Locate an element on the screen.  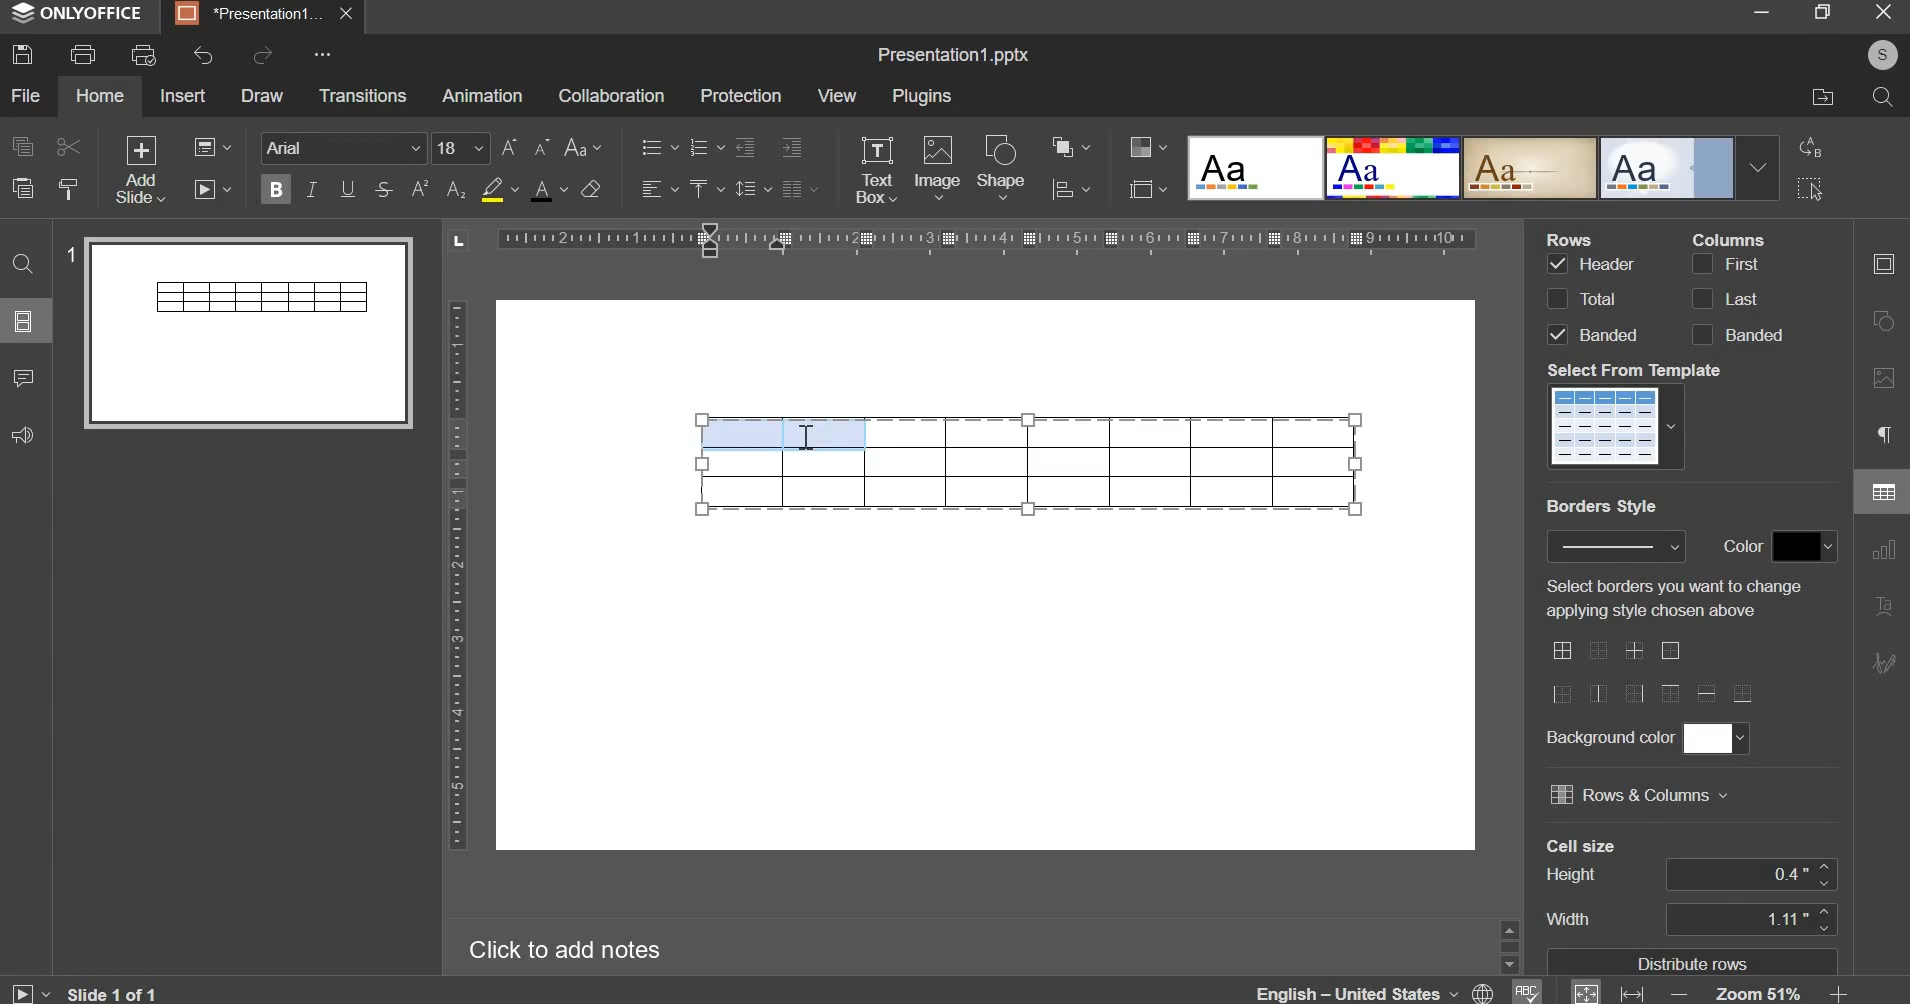
slideshow is located at coordinates (214, 187).